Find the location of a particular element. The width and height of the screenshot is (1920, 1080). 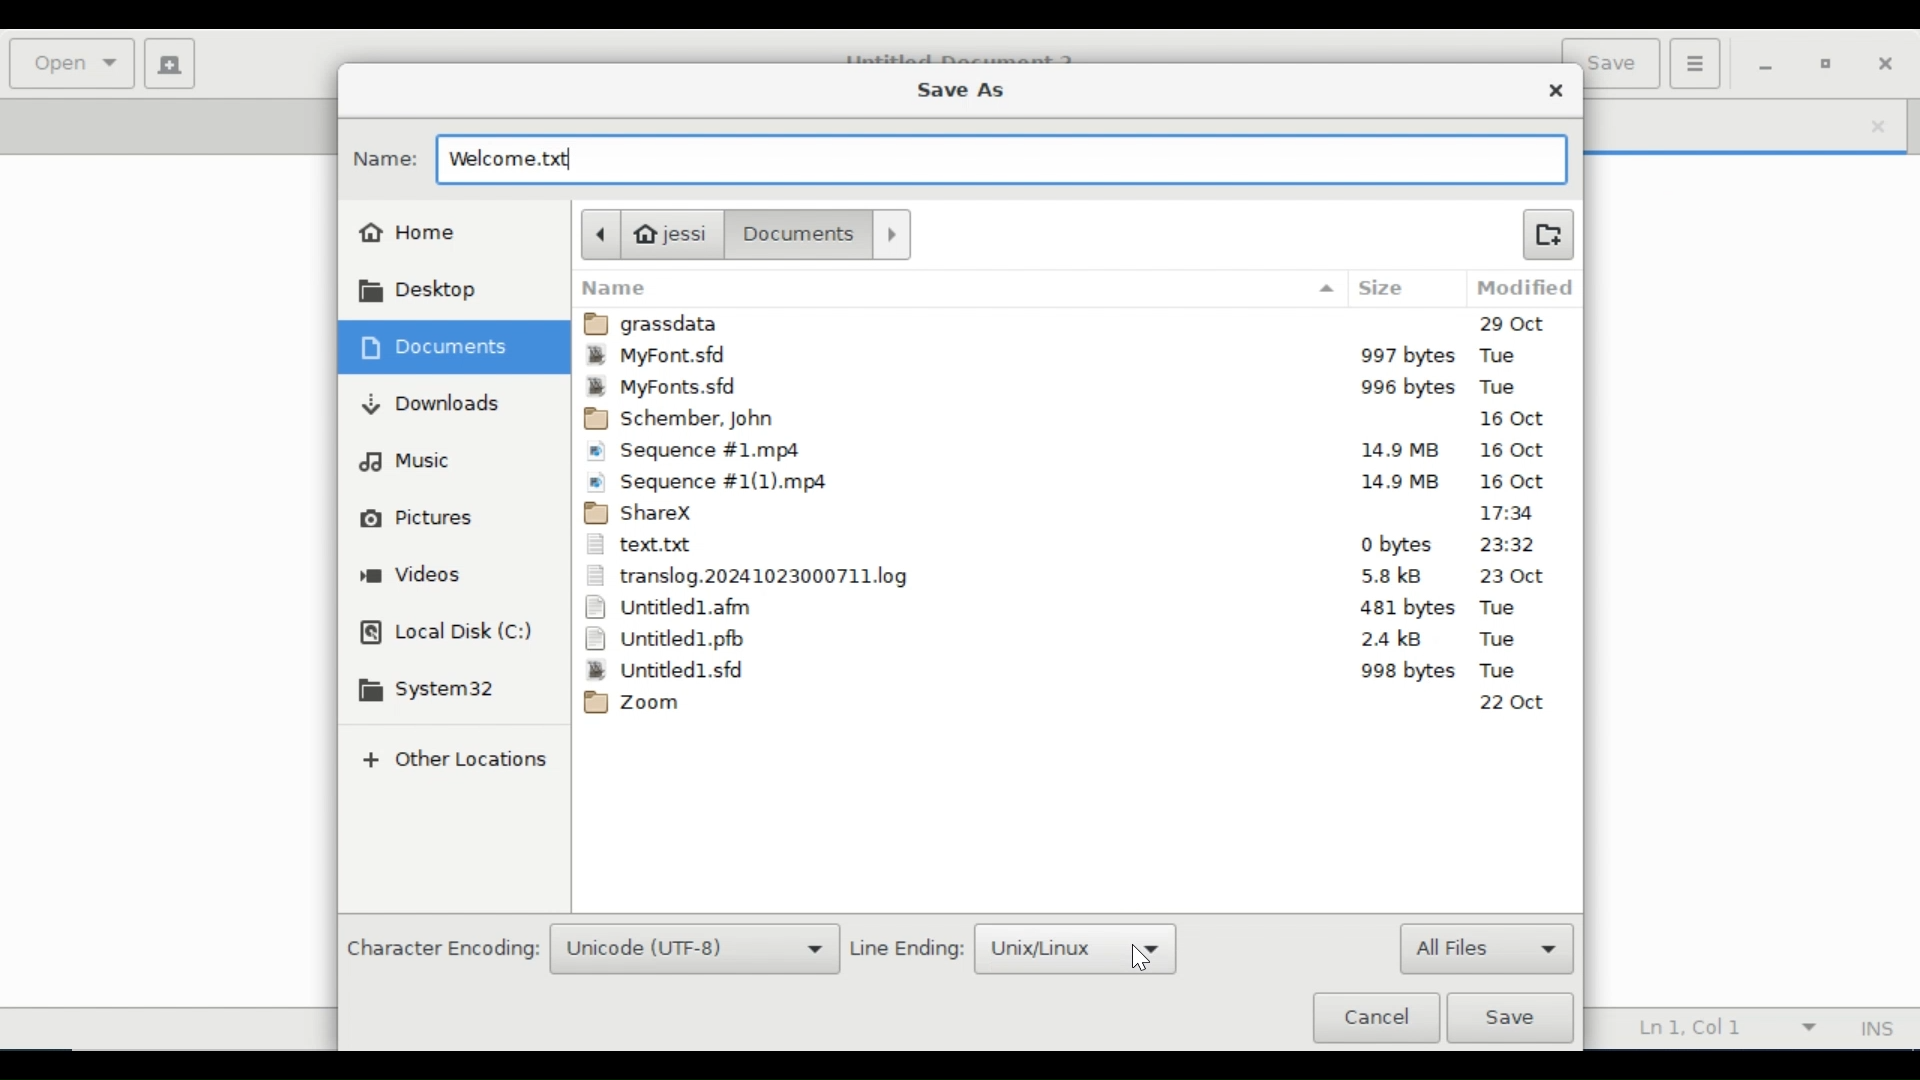

Unix/Linux is located at coordinates (1075, 949).